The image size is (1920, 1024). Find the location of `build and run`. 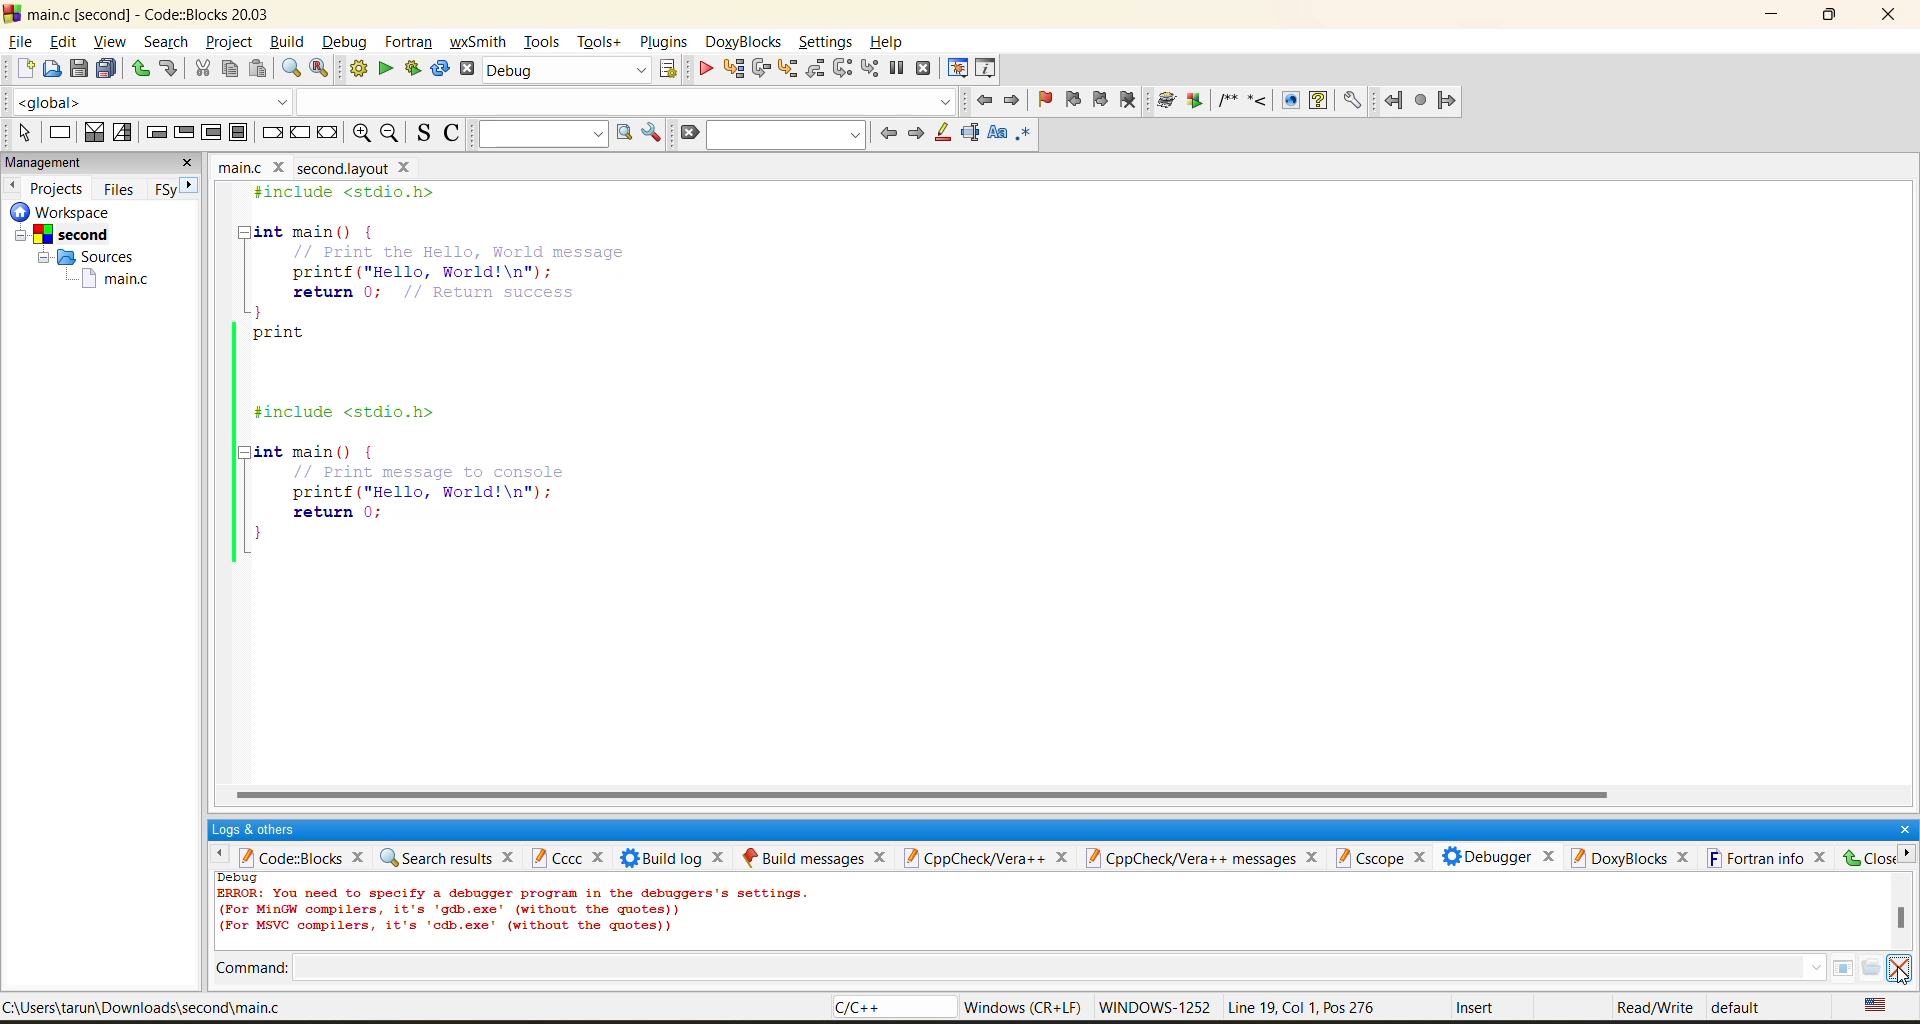

build and run is located at coordinates (411, 67).